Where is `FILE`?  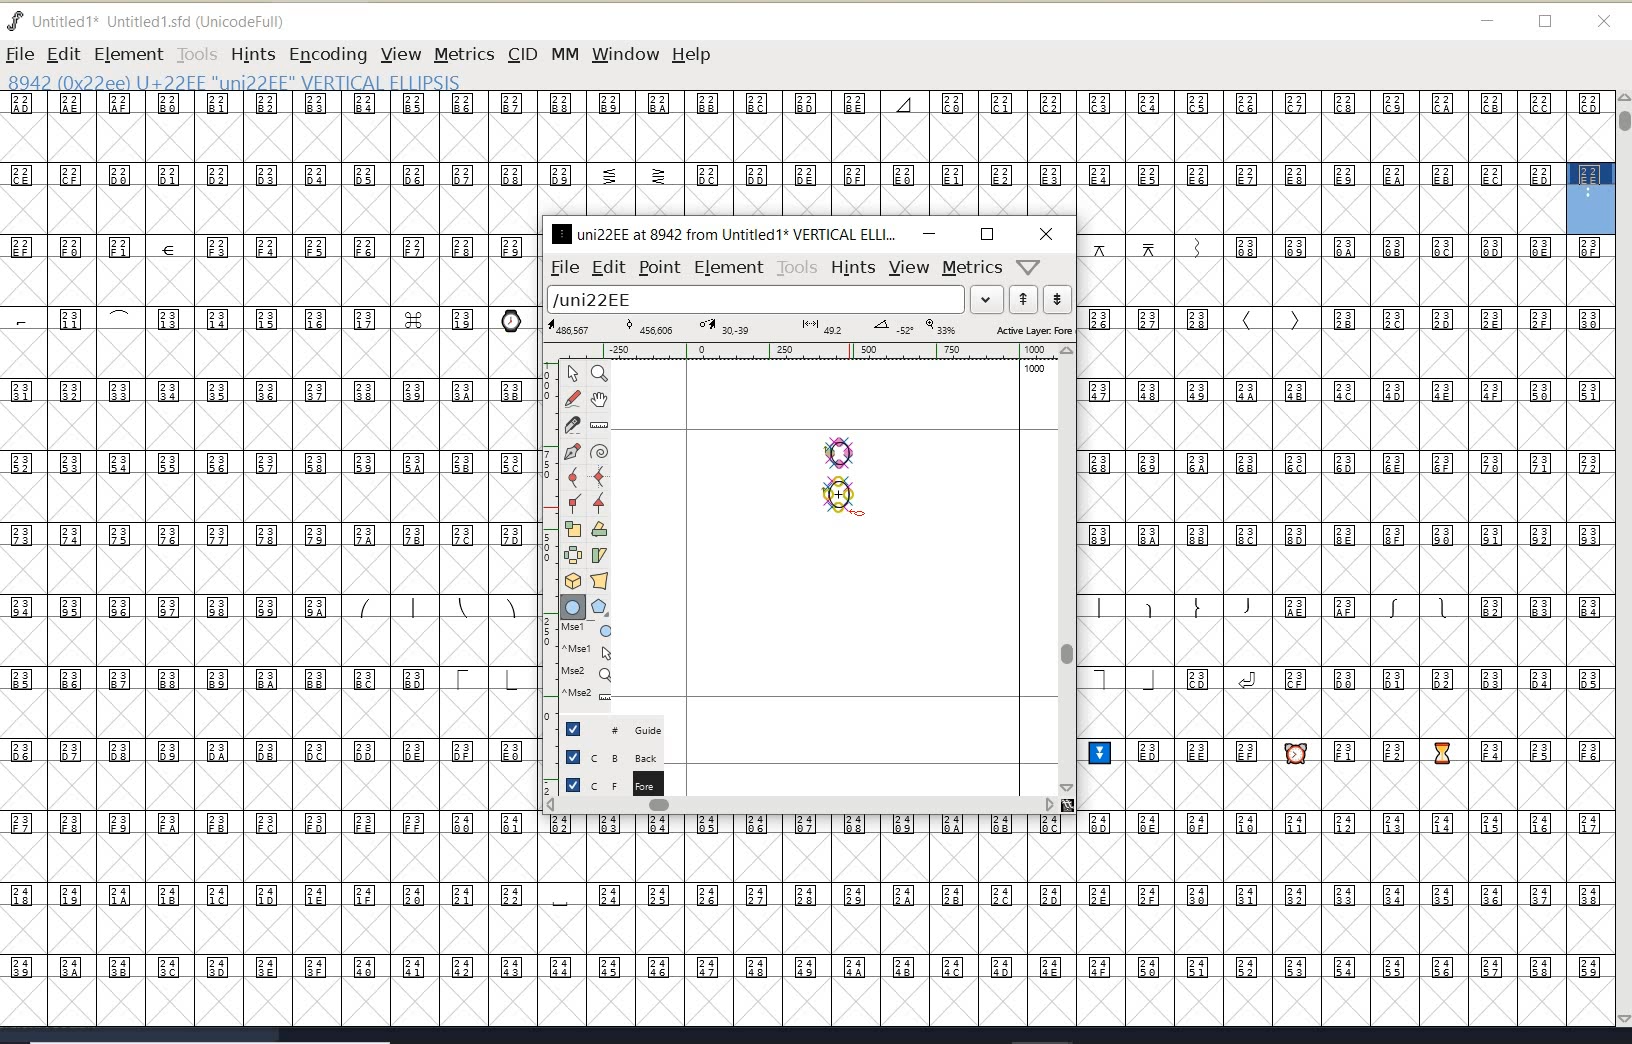 FILE is located at coordinates (19, 54).